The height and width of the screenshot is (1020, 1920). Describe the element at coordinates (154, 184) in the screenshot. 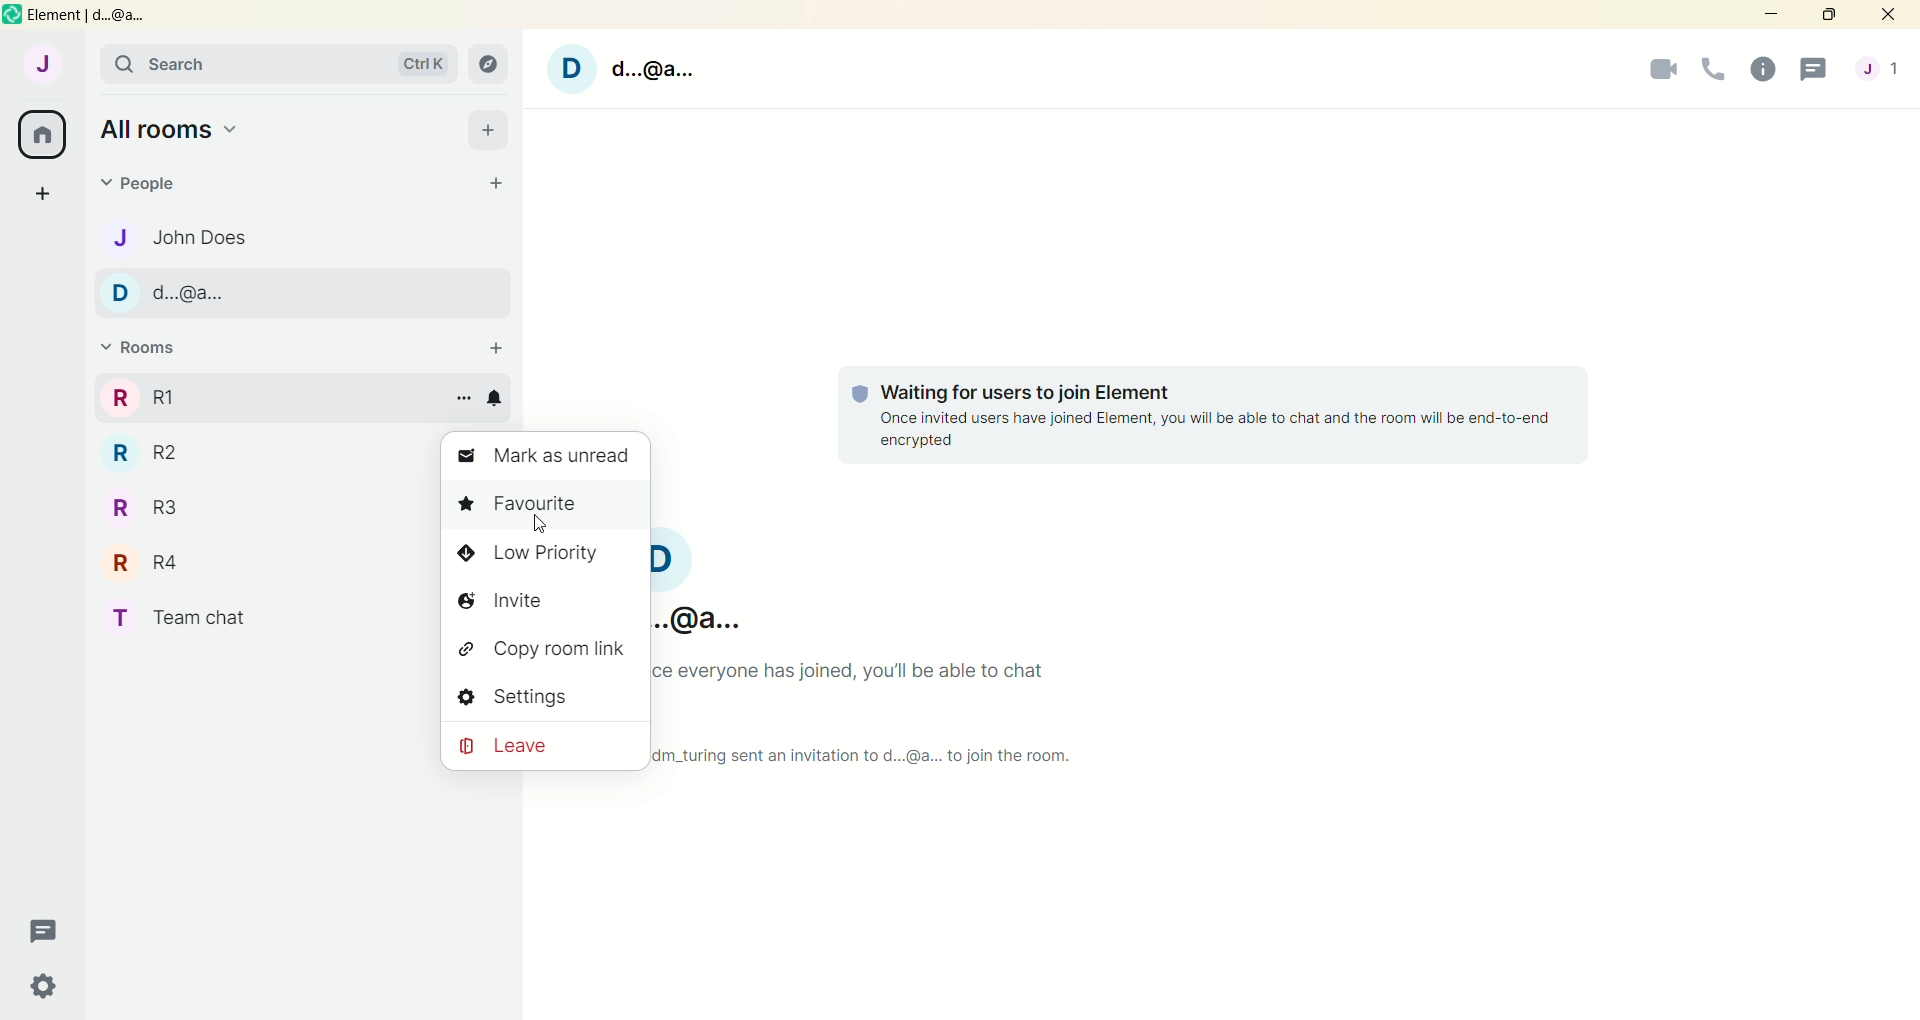

I see `People` at that location.